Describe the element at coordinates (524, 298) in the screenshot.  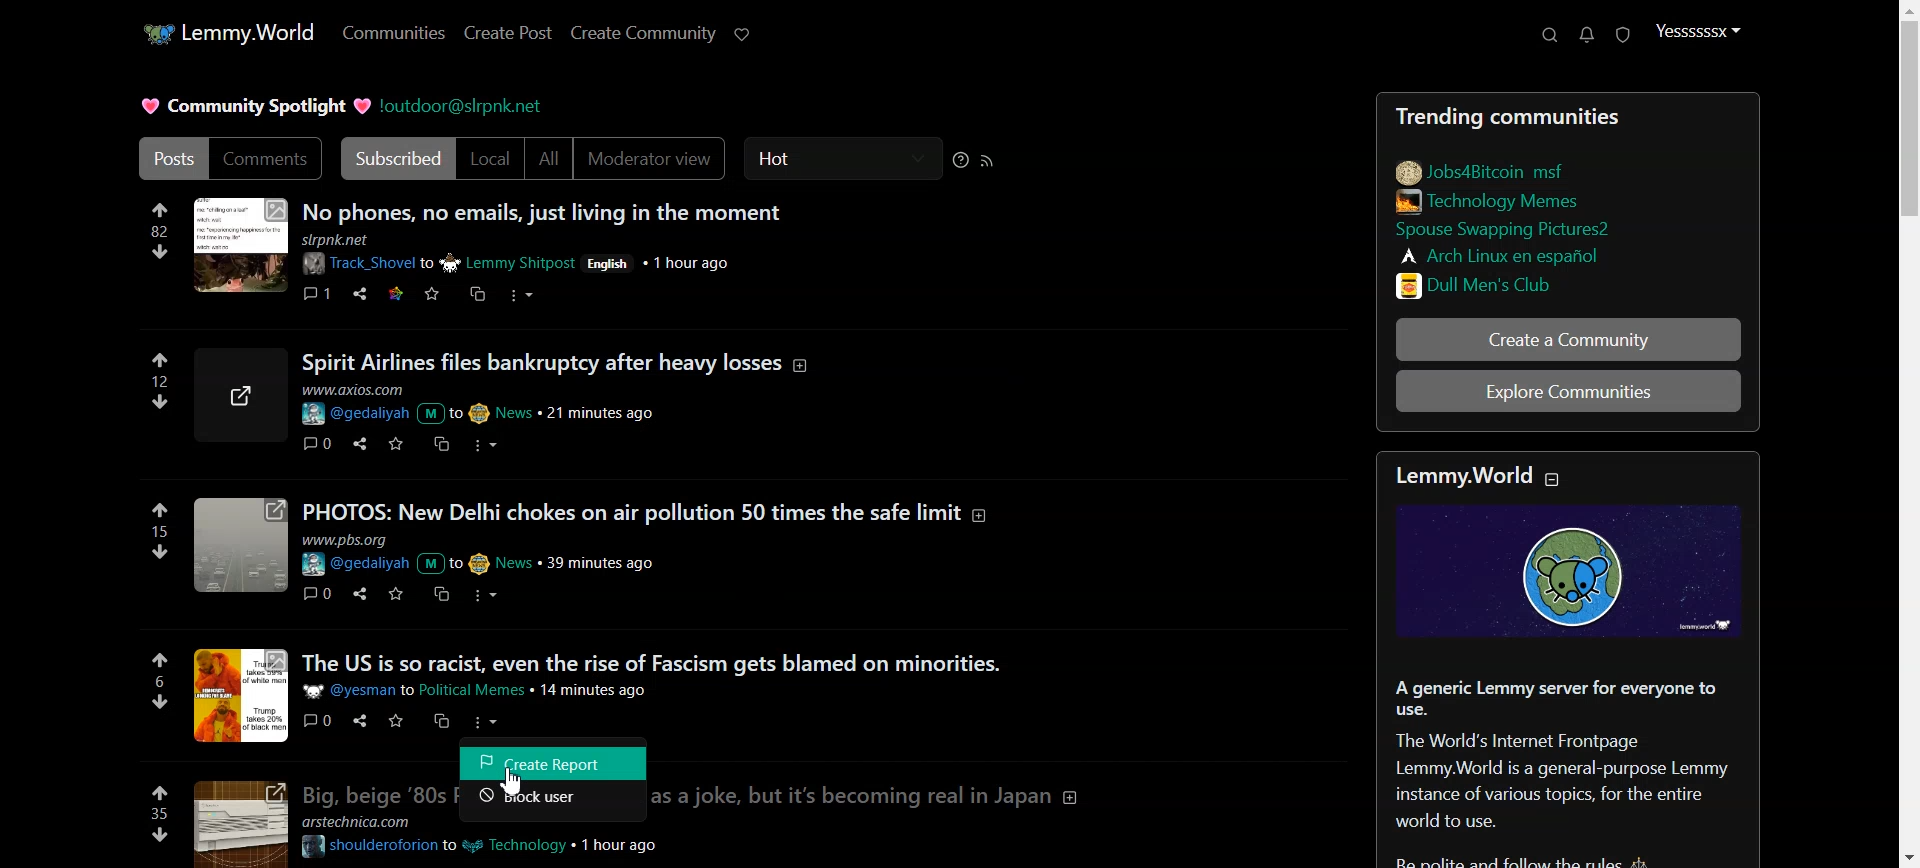
I see `more` at that location.